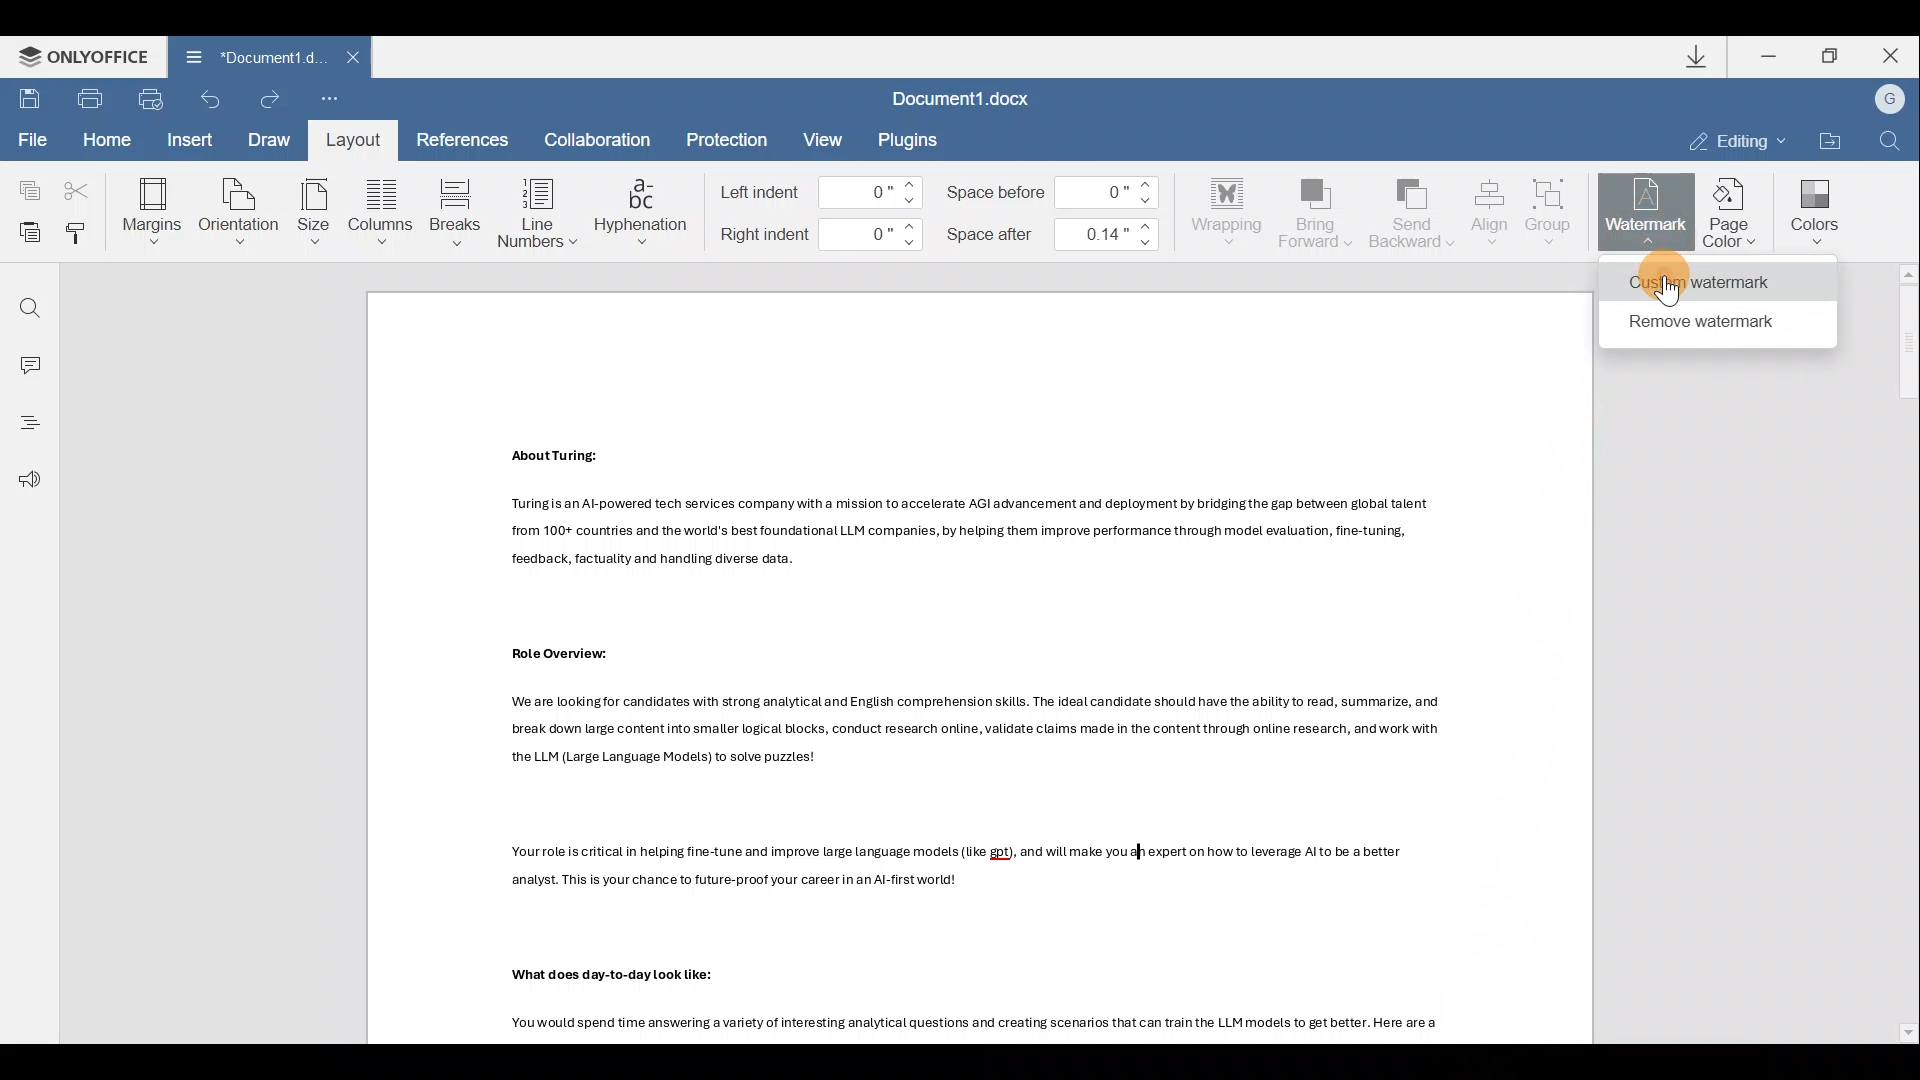  Describe the element at coordinates (974, 730) in the screenshot. I see `` at that location.